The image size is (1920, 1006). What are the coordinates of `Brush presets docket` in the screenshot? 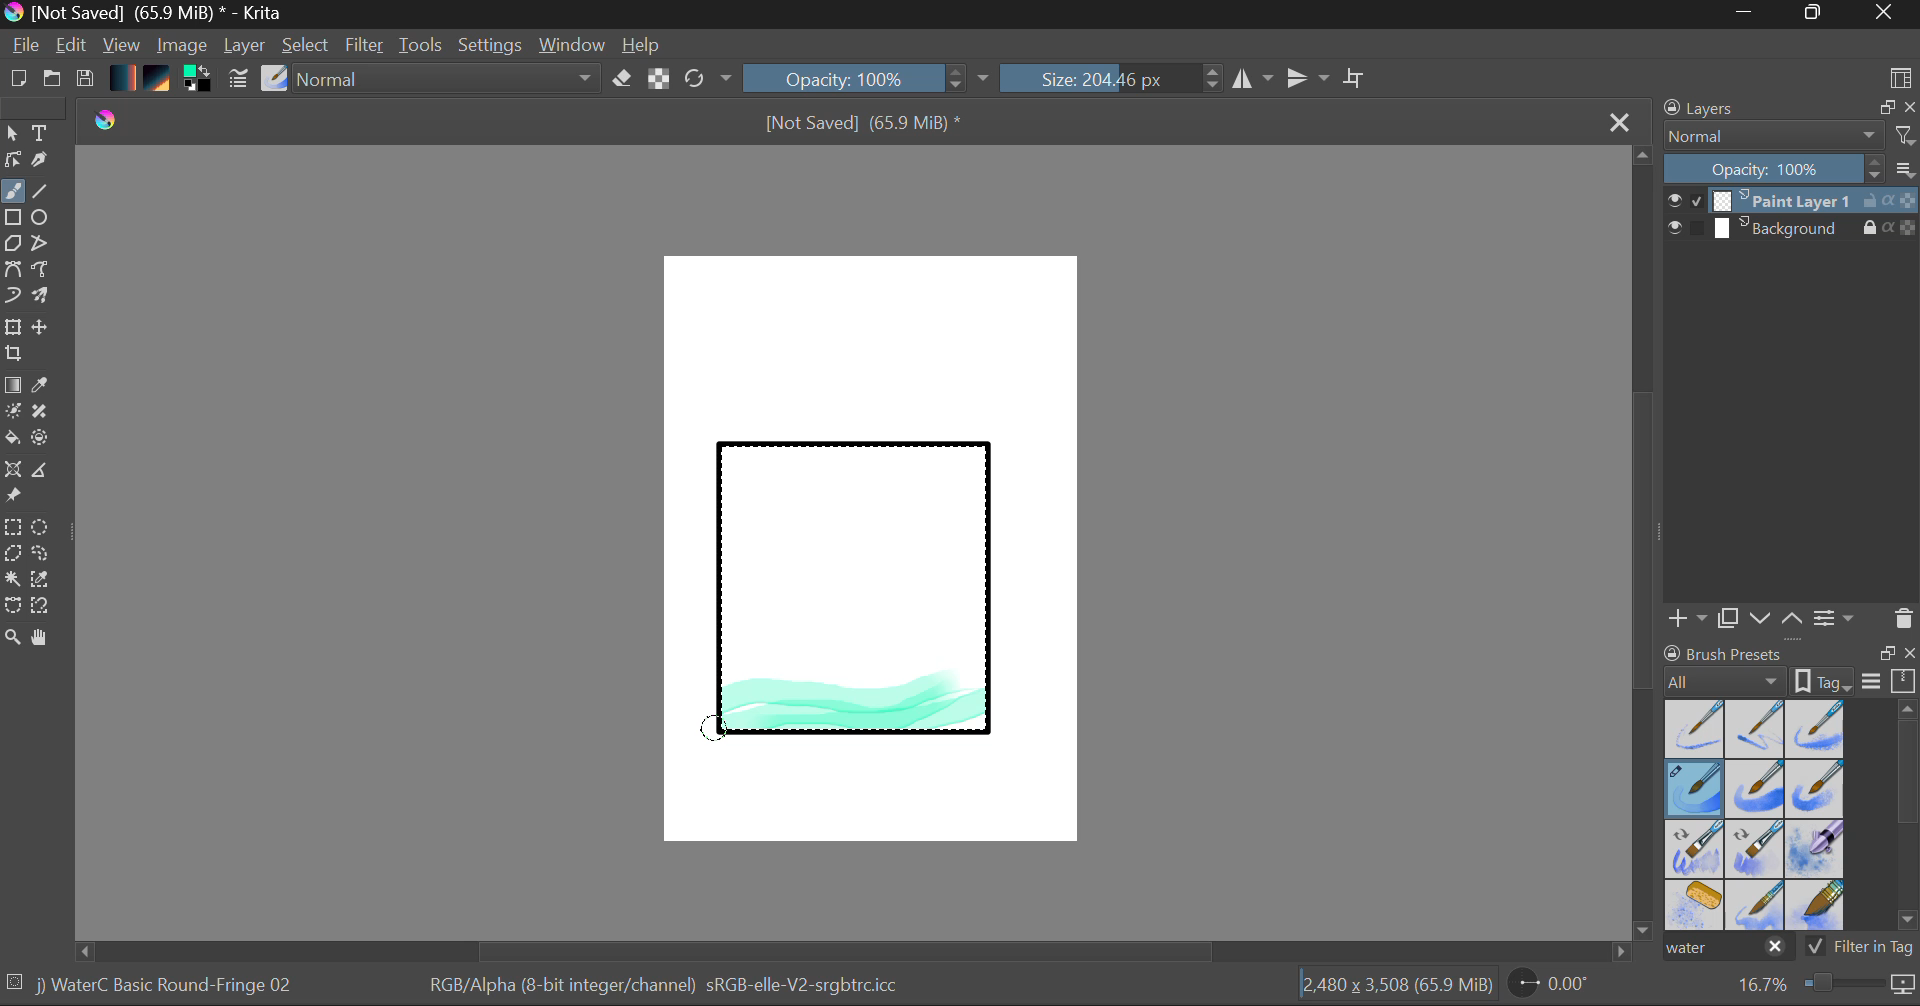 It's located at (1790, 667).